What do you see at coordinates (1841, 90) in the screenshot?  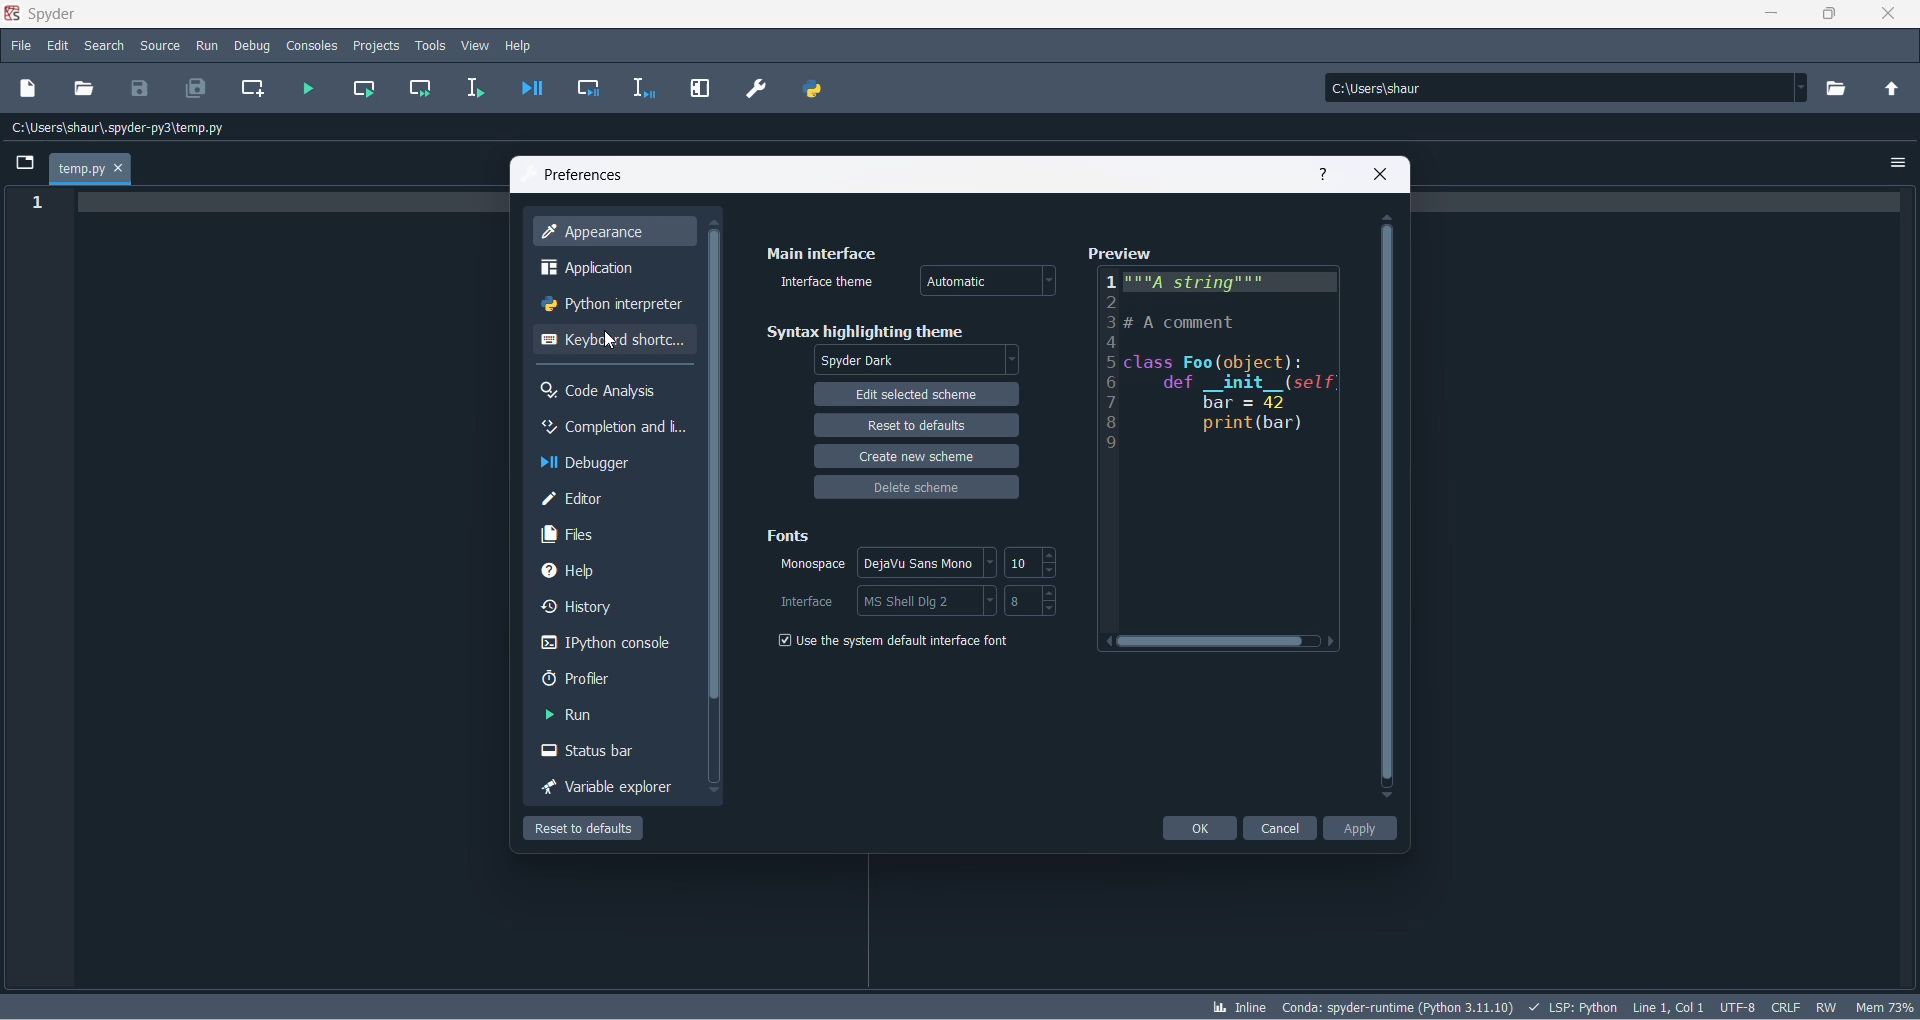 I see `working directory` at bounding box center [1841, 90].